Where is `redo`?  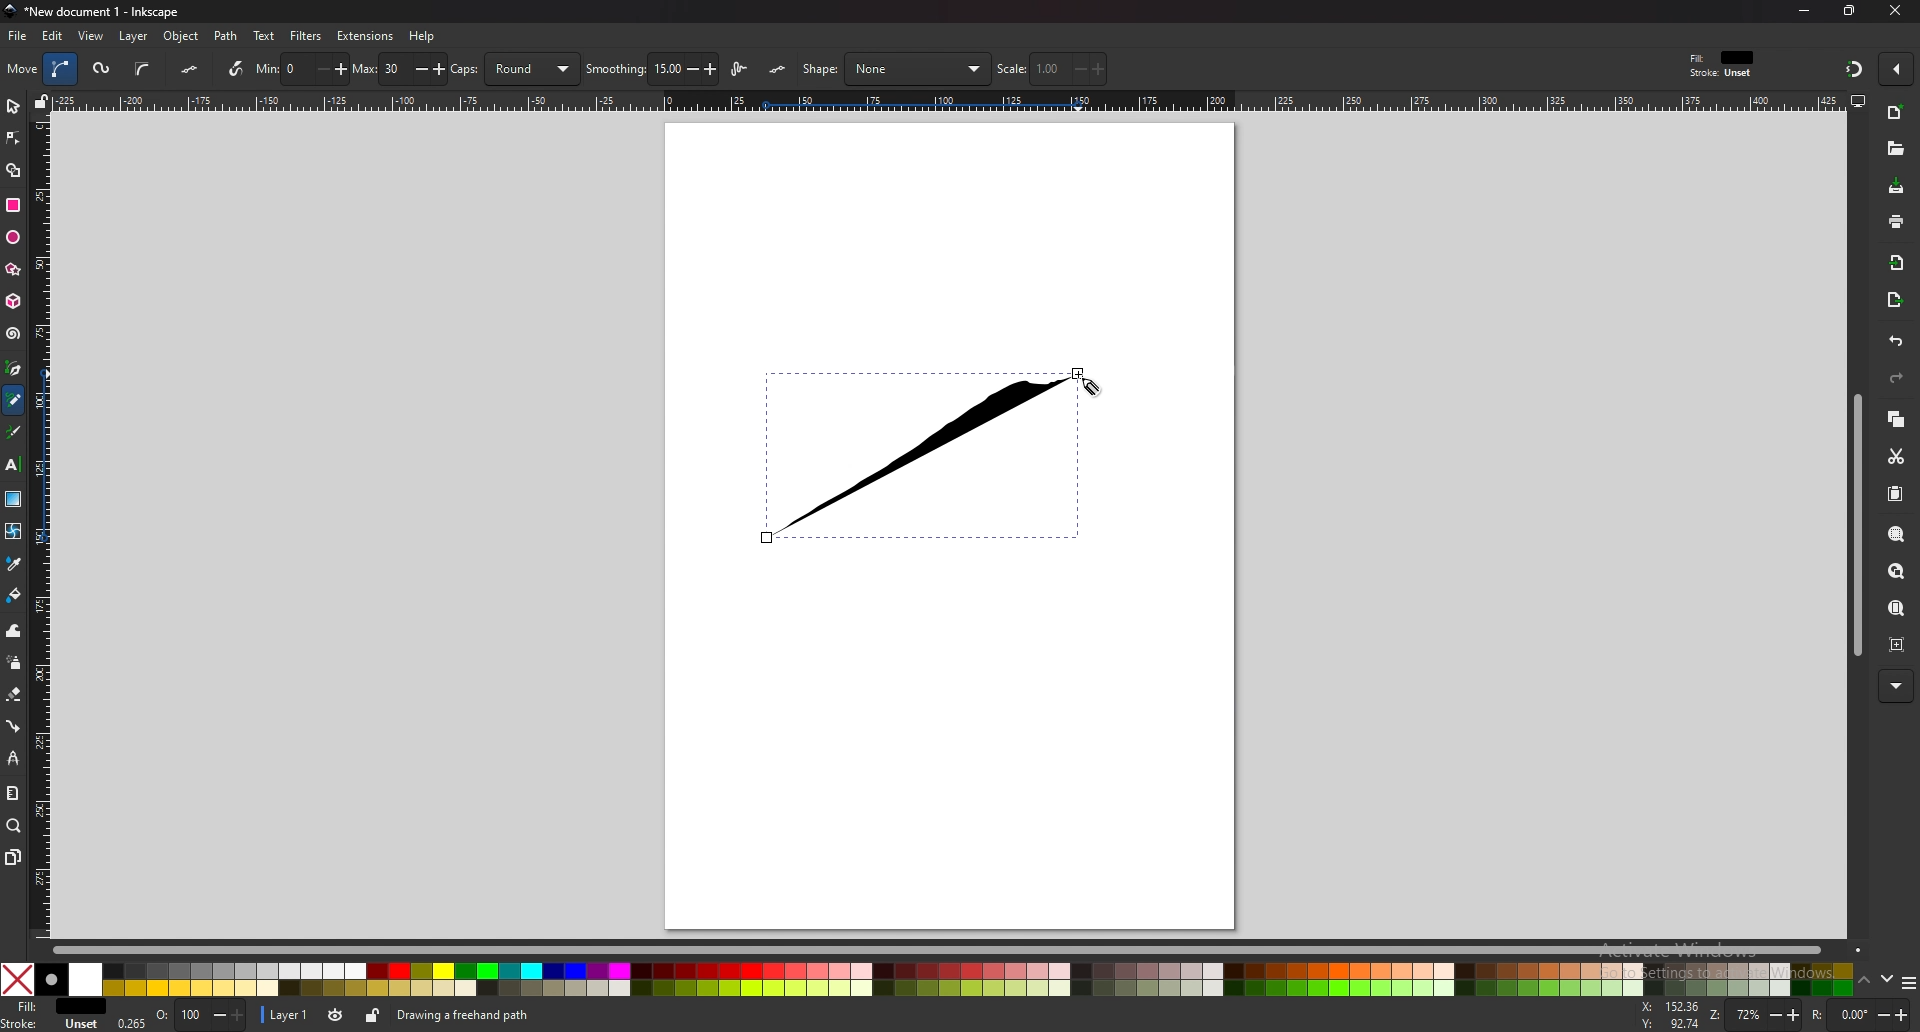
redo is located at coordinates (1896, 379).